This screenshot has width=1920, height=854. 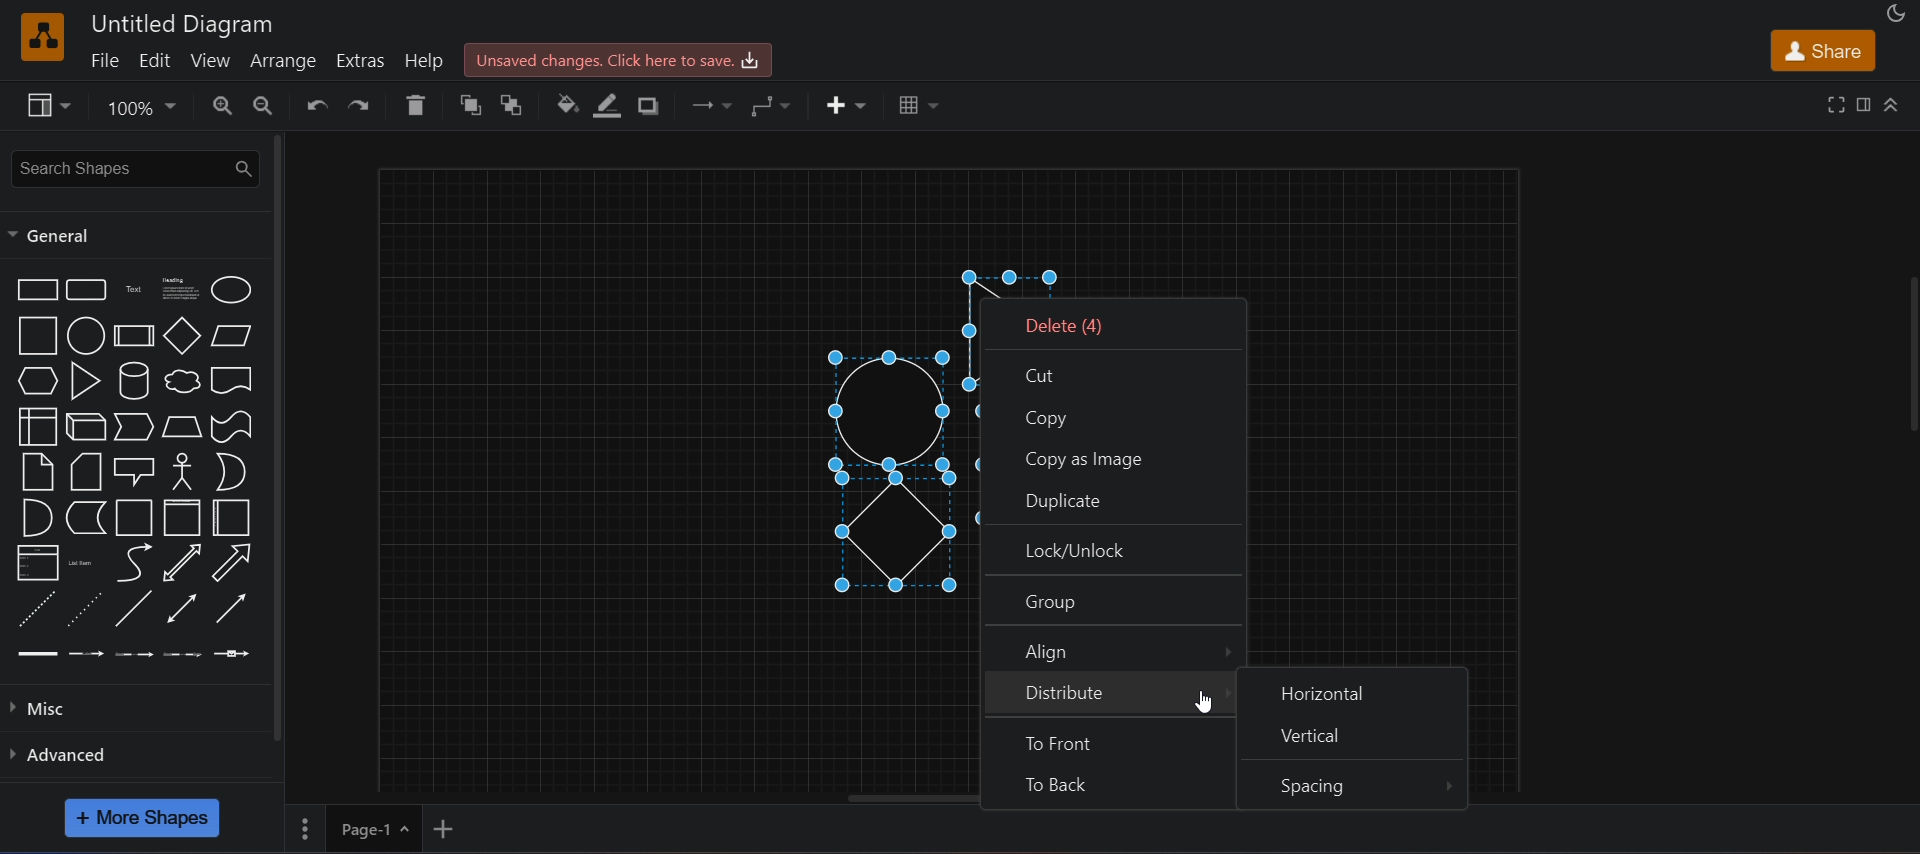 I want to click on extras, so click(x=364, y=58).